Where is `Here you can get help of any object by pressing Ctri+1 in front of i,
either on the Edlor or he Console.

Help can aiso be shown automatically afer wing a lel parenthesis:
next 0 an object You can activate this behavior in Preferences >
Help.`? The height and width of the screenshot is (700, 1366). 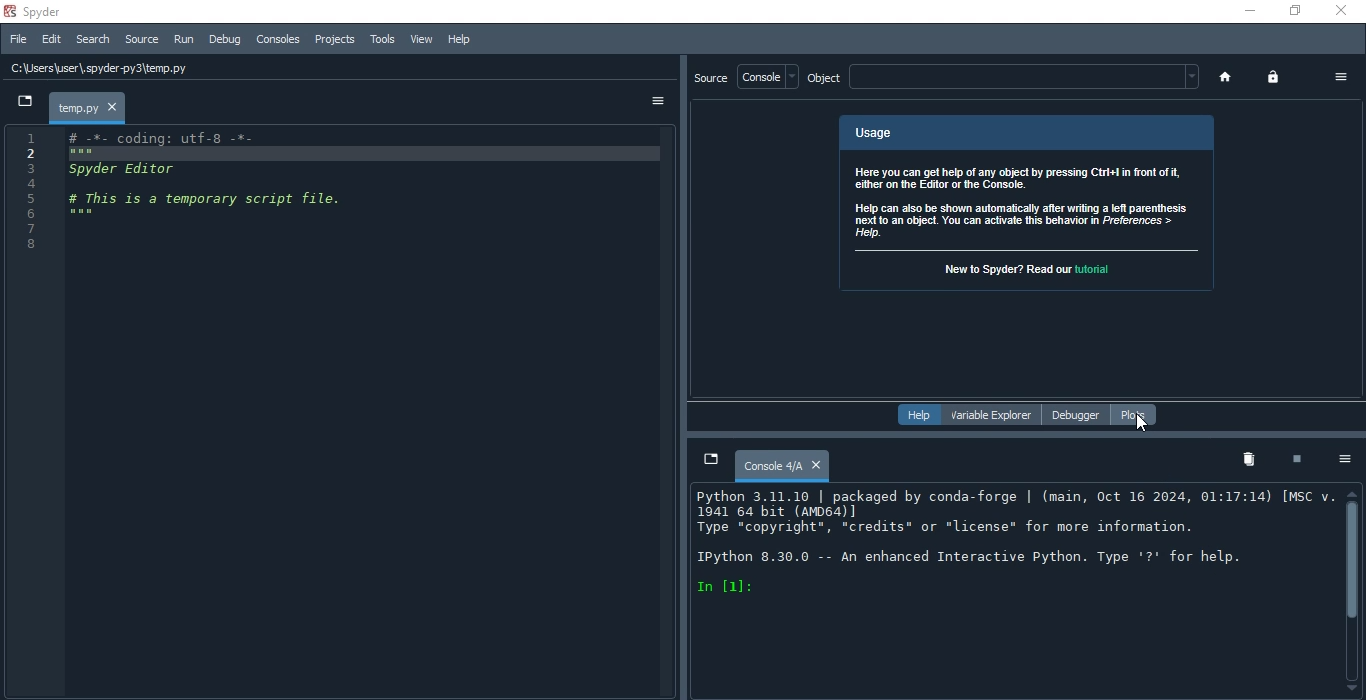
Here you can get help of any object by pressing Ctri+1 in front of i,
either on the Edlor or he Console.

Help can aiso be shown automatically afer wing a lel parenthesis:
next 0 an object You can activate this behavior in Preferences >
Help. is located at coordinates (1021, 203).